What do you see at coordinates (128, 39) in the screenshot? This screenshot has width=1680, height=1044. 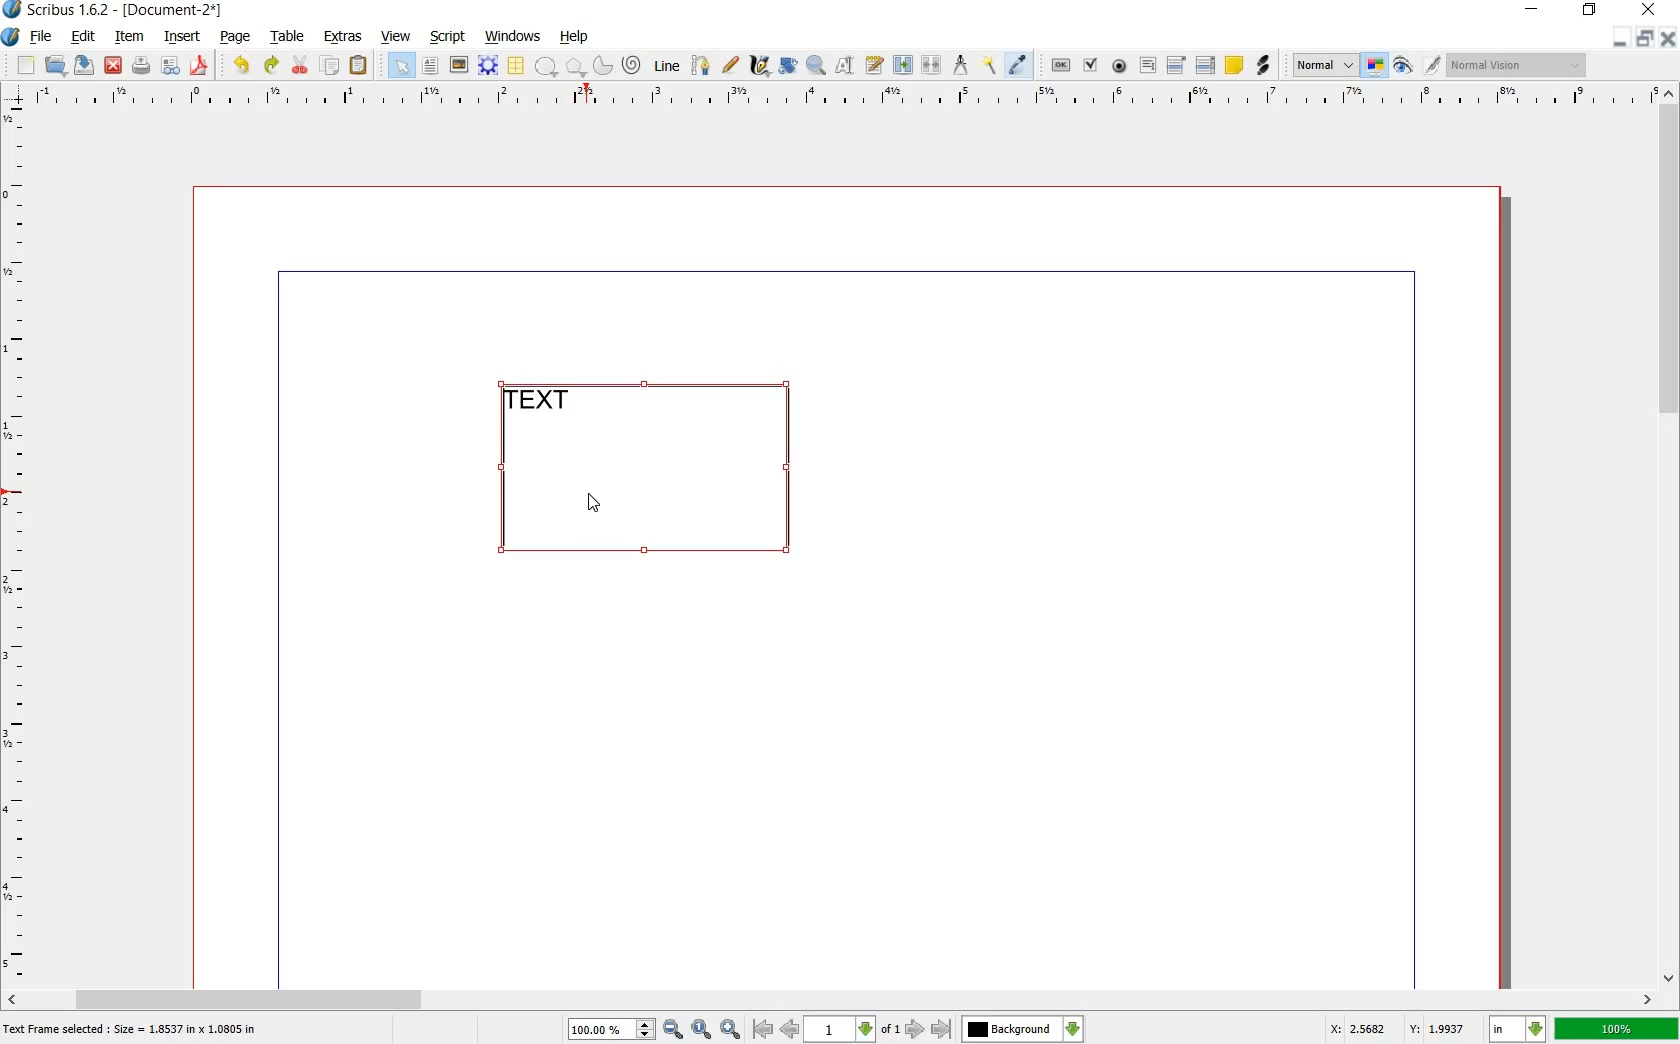 I see `item` at bounding box center [128, 39].